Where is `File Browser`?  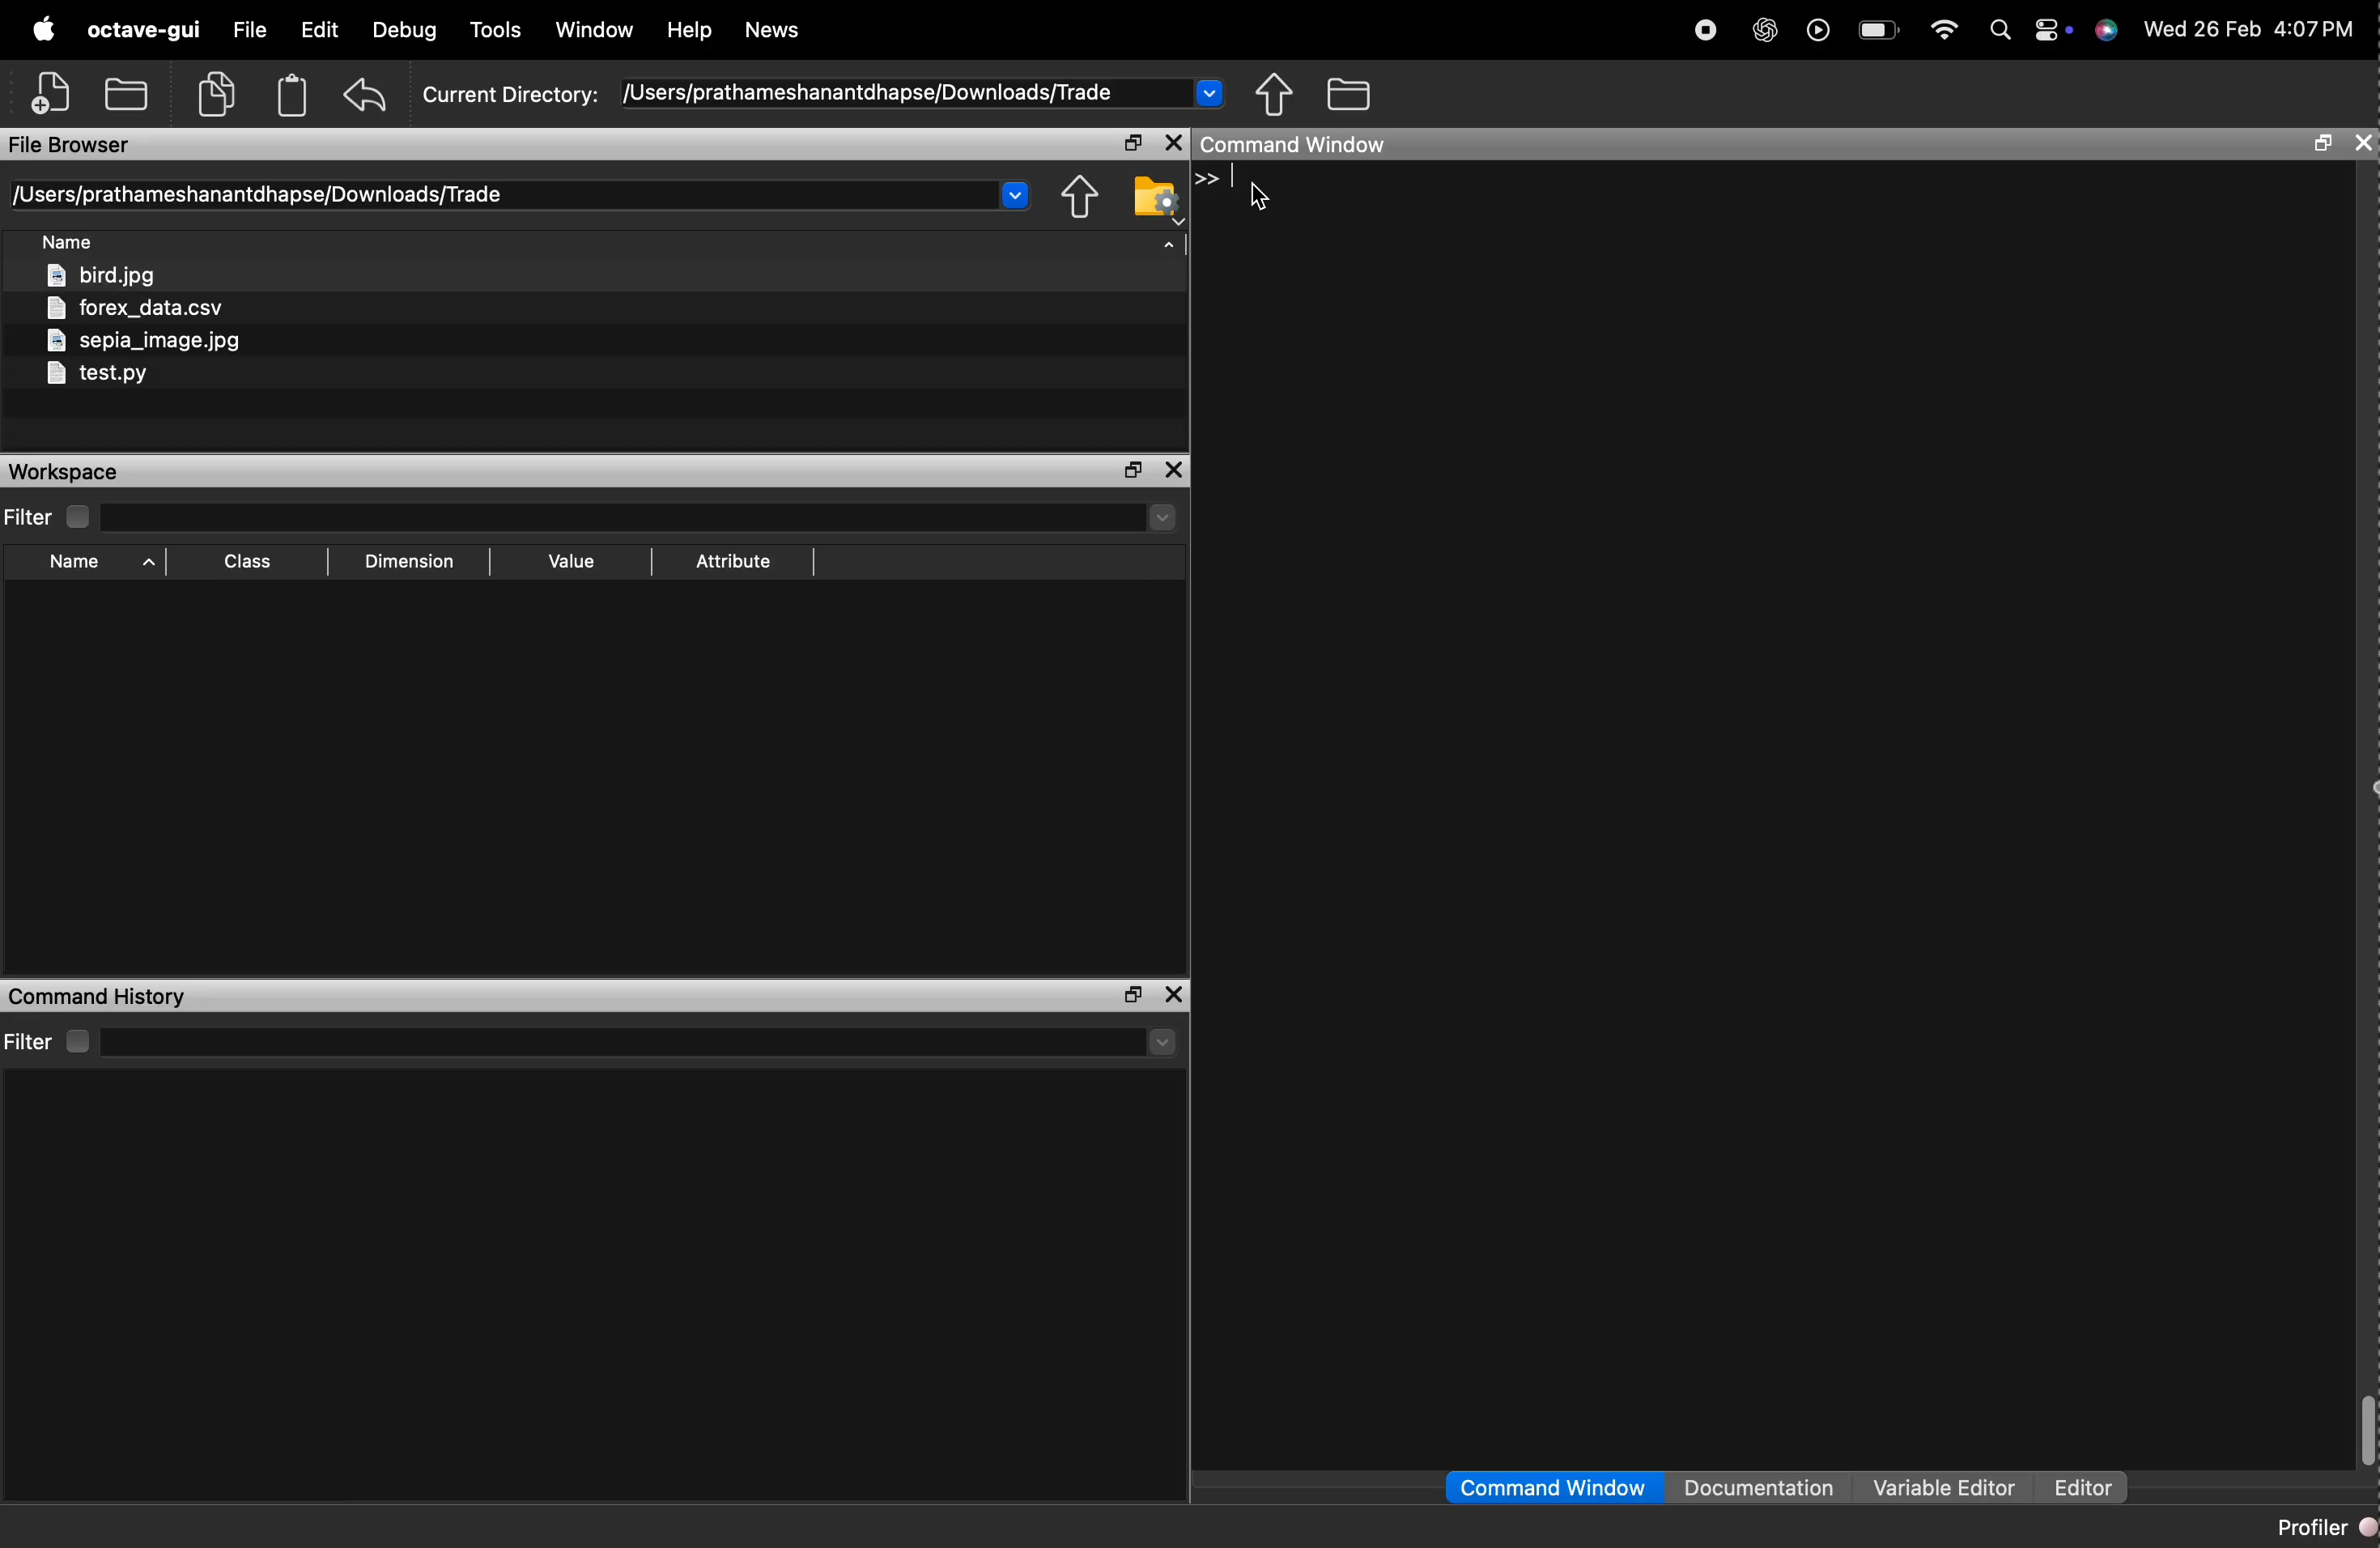
File Browser is located at coordinates (72, 146).